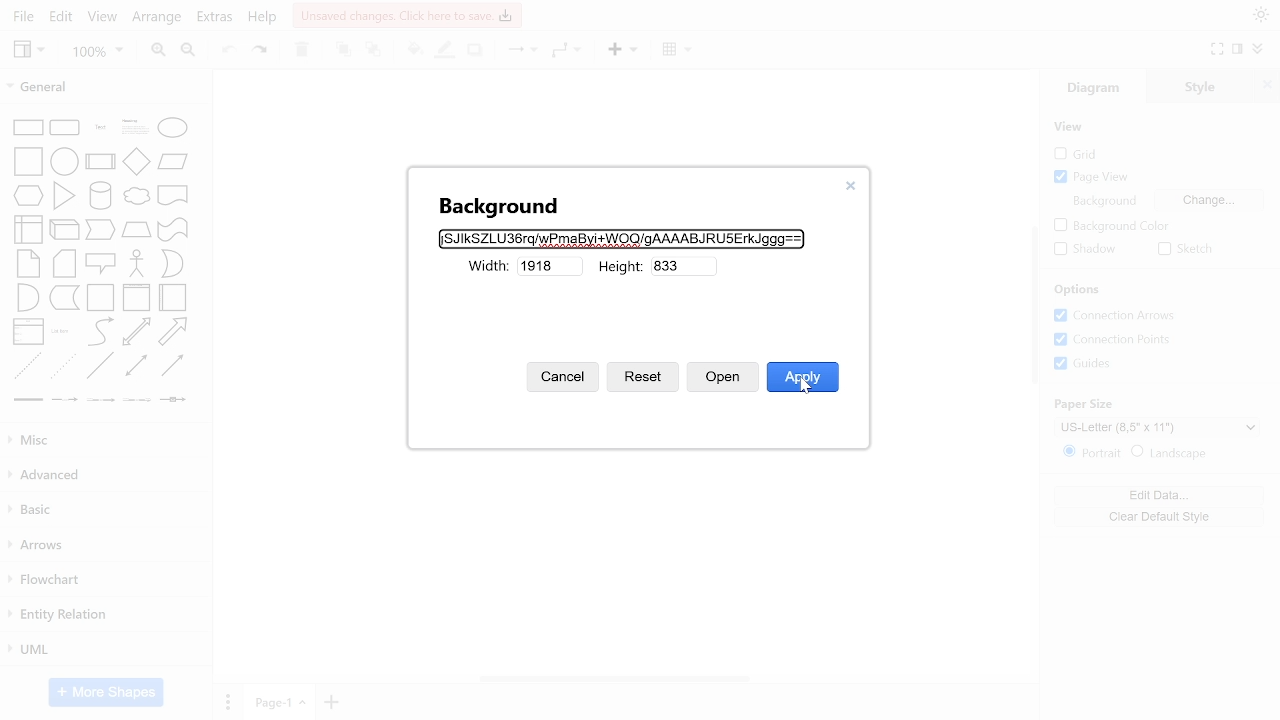 The width and height of the screenshot is (1280, 720). What do you see at coordinates (1162, 514) in the screenshot?
I see `clear default style` at bounding box center [1162, 514].